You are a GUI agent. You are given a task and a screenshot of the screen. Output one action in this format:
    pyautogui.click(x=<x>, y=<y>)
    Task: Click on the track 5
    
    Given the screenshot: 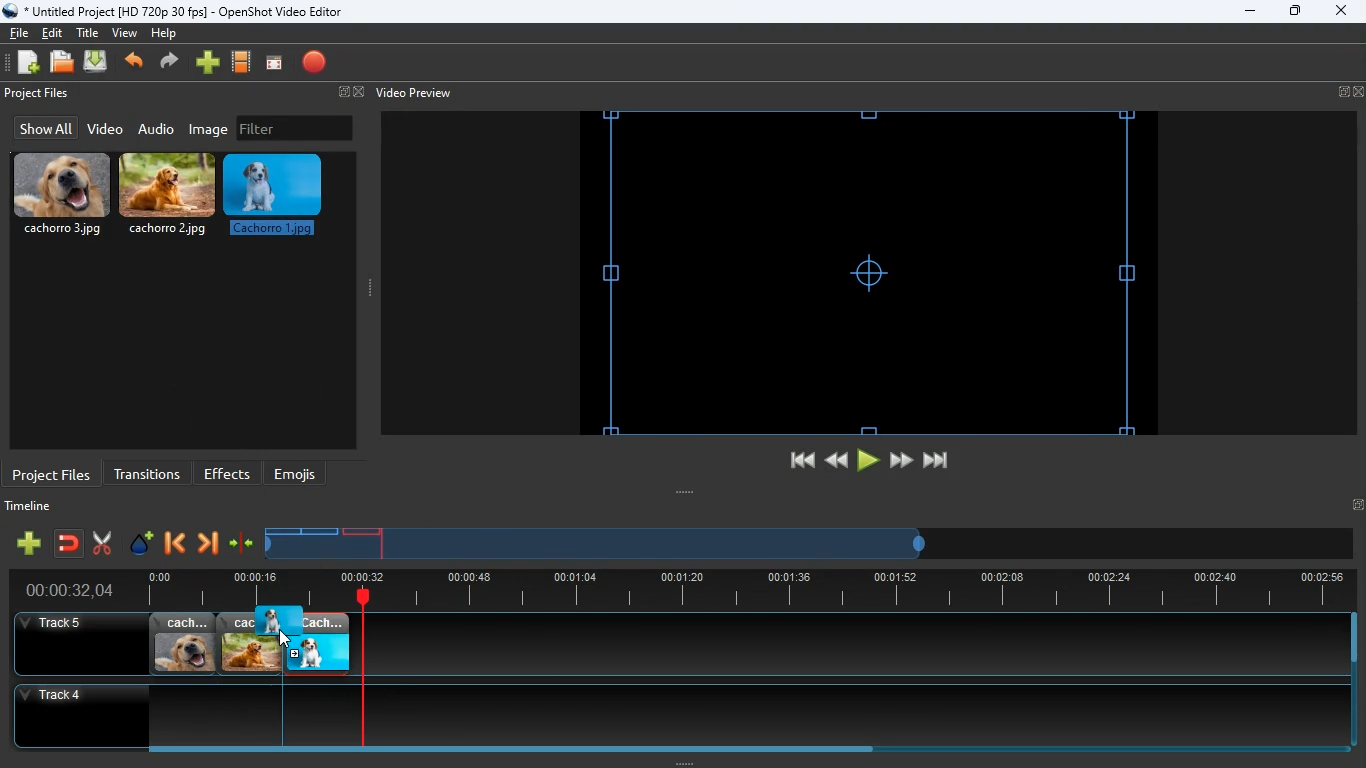 What is the action you would take?
    pyautogui.click(x=56, y=624)
    